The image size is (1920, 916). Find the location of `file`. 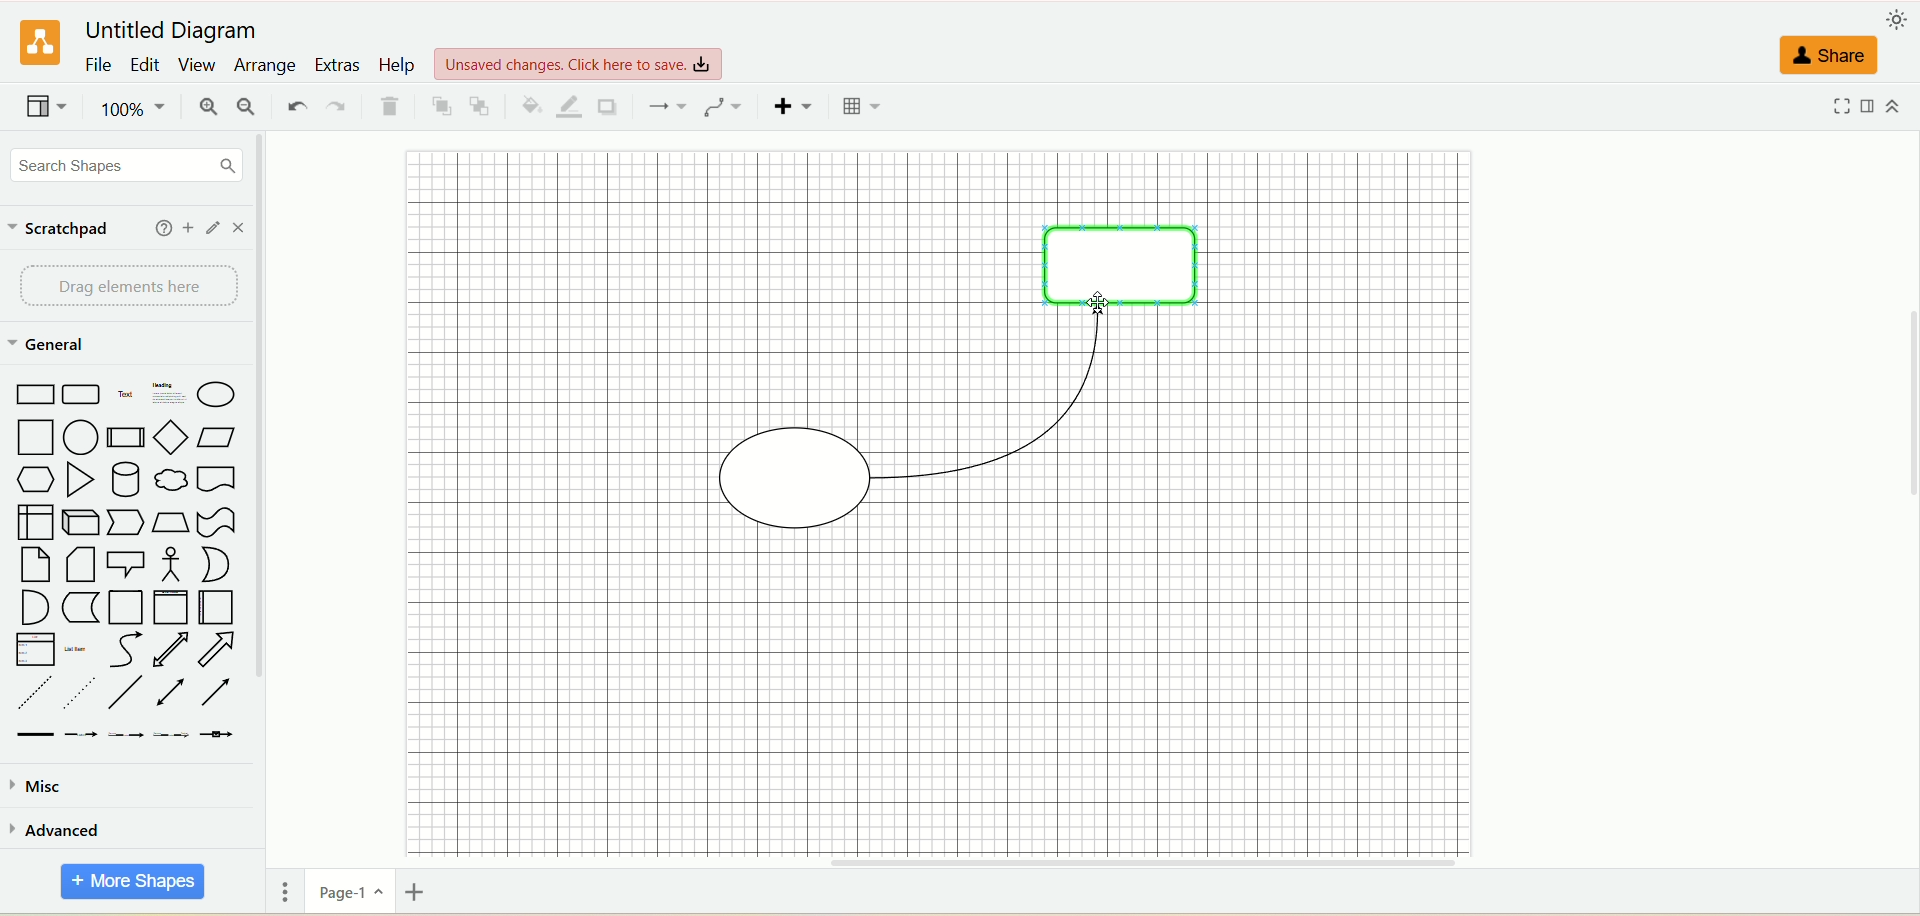

file is located at coordinates (97, 67).